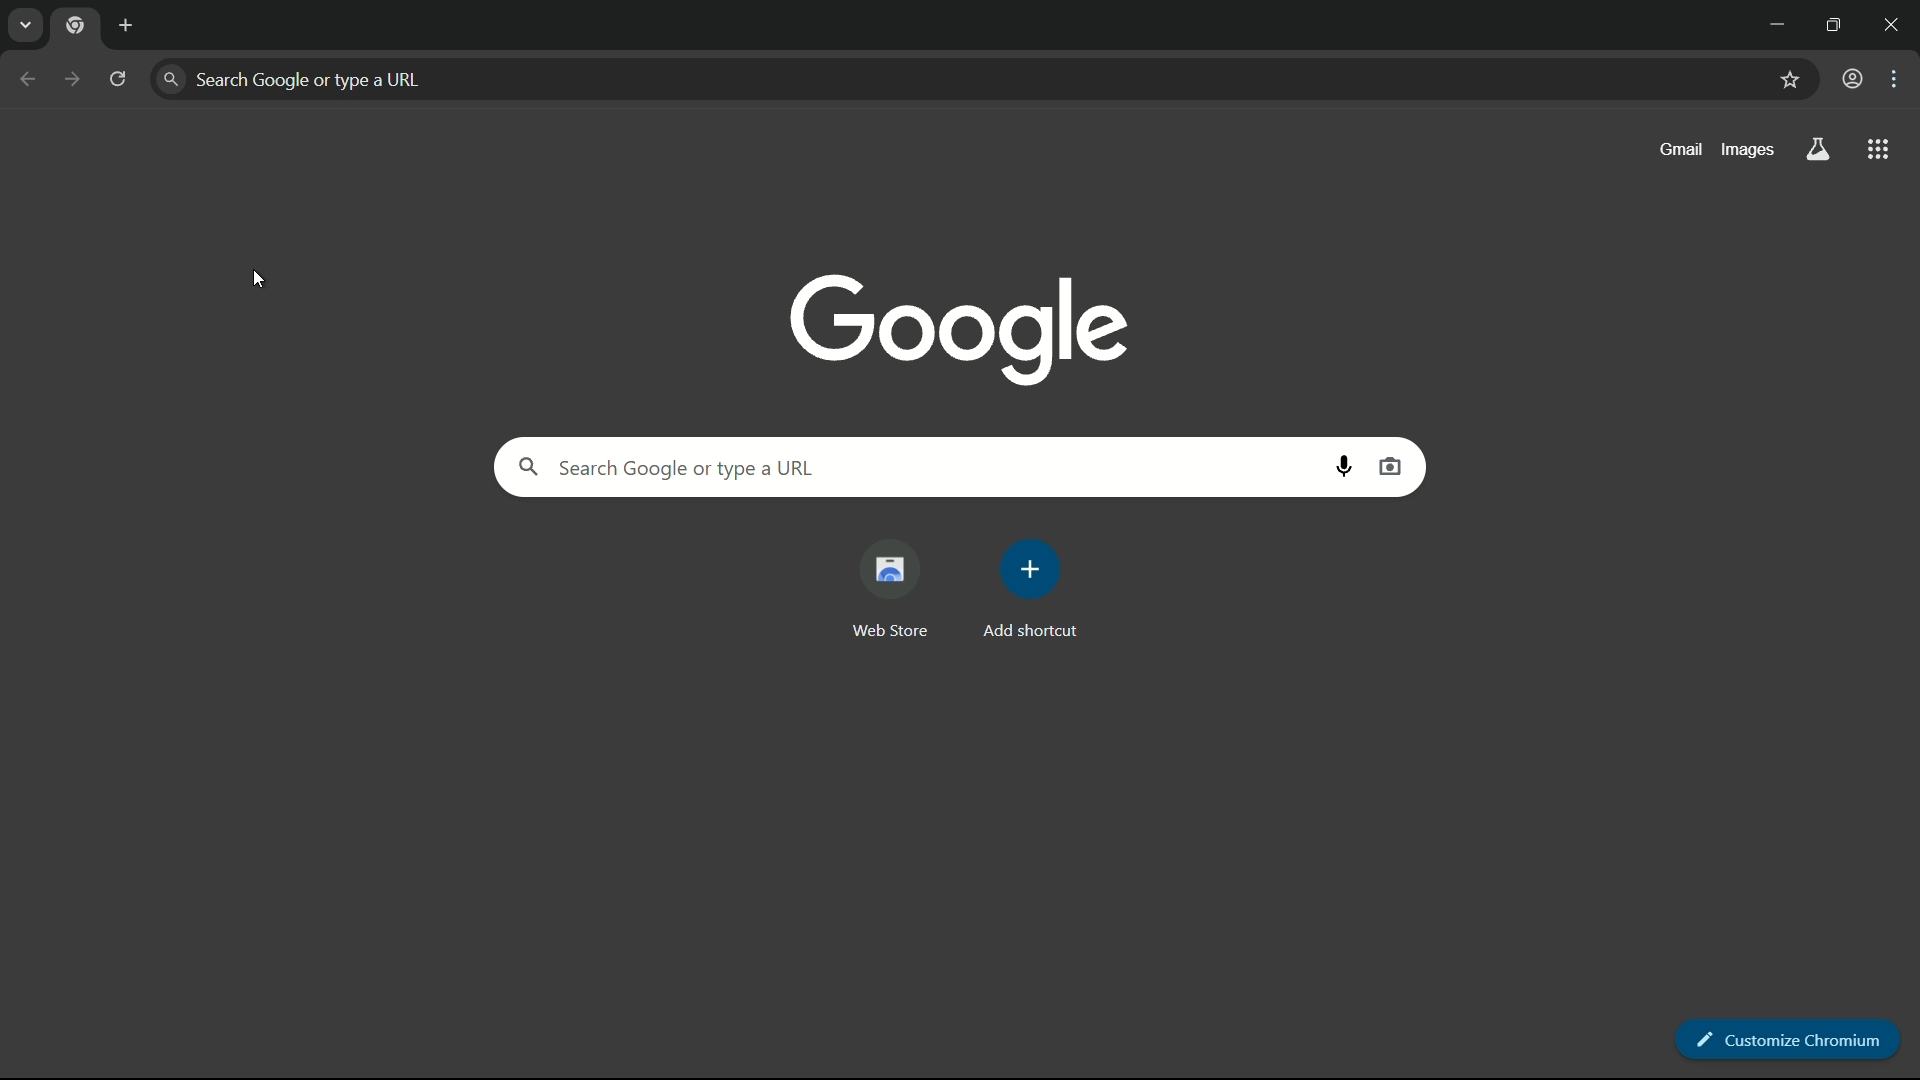 The width and height of the screenshot is (1920, 1080). I want to click on images, so click(1744, 150).